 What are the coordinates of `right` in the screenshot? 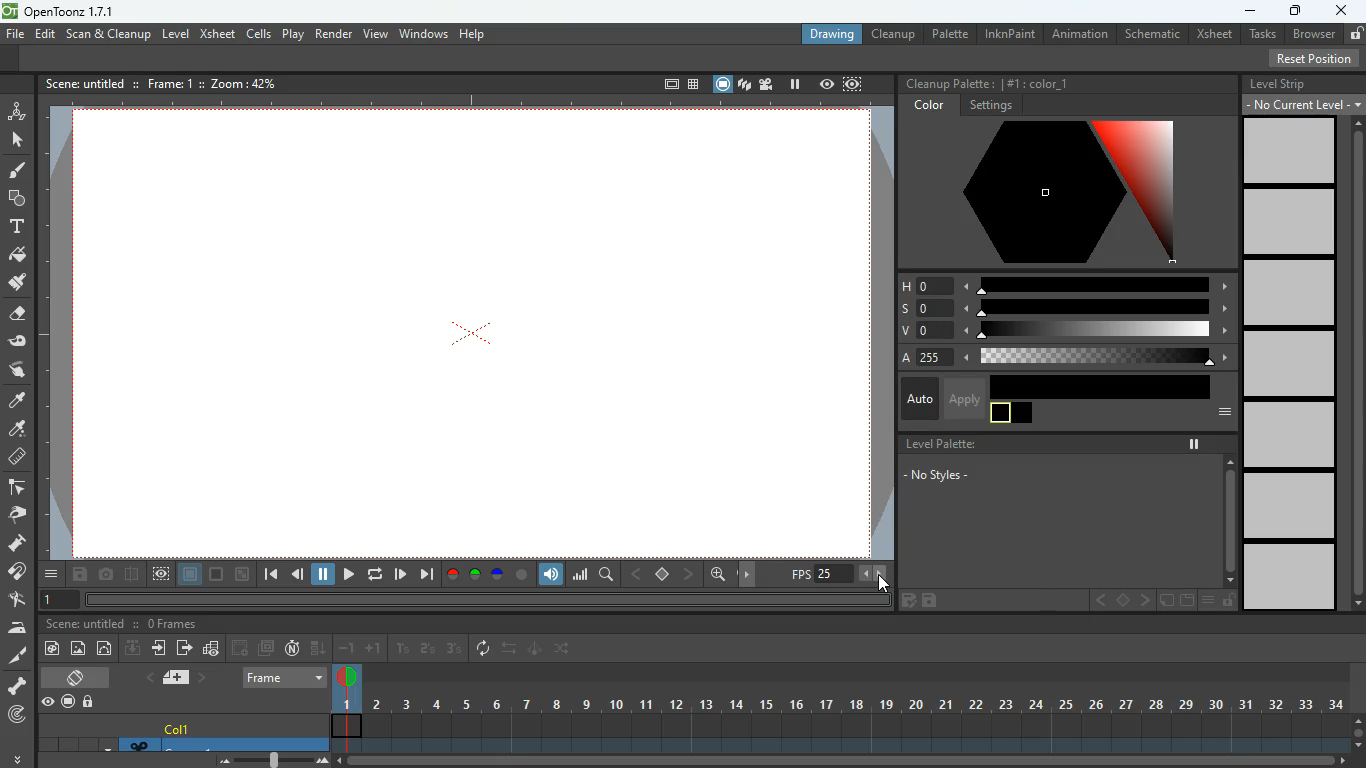 It's located at (1142, 599).